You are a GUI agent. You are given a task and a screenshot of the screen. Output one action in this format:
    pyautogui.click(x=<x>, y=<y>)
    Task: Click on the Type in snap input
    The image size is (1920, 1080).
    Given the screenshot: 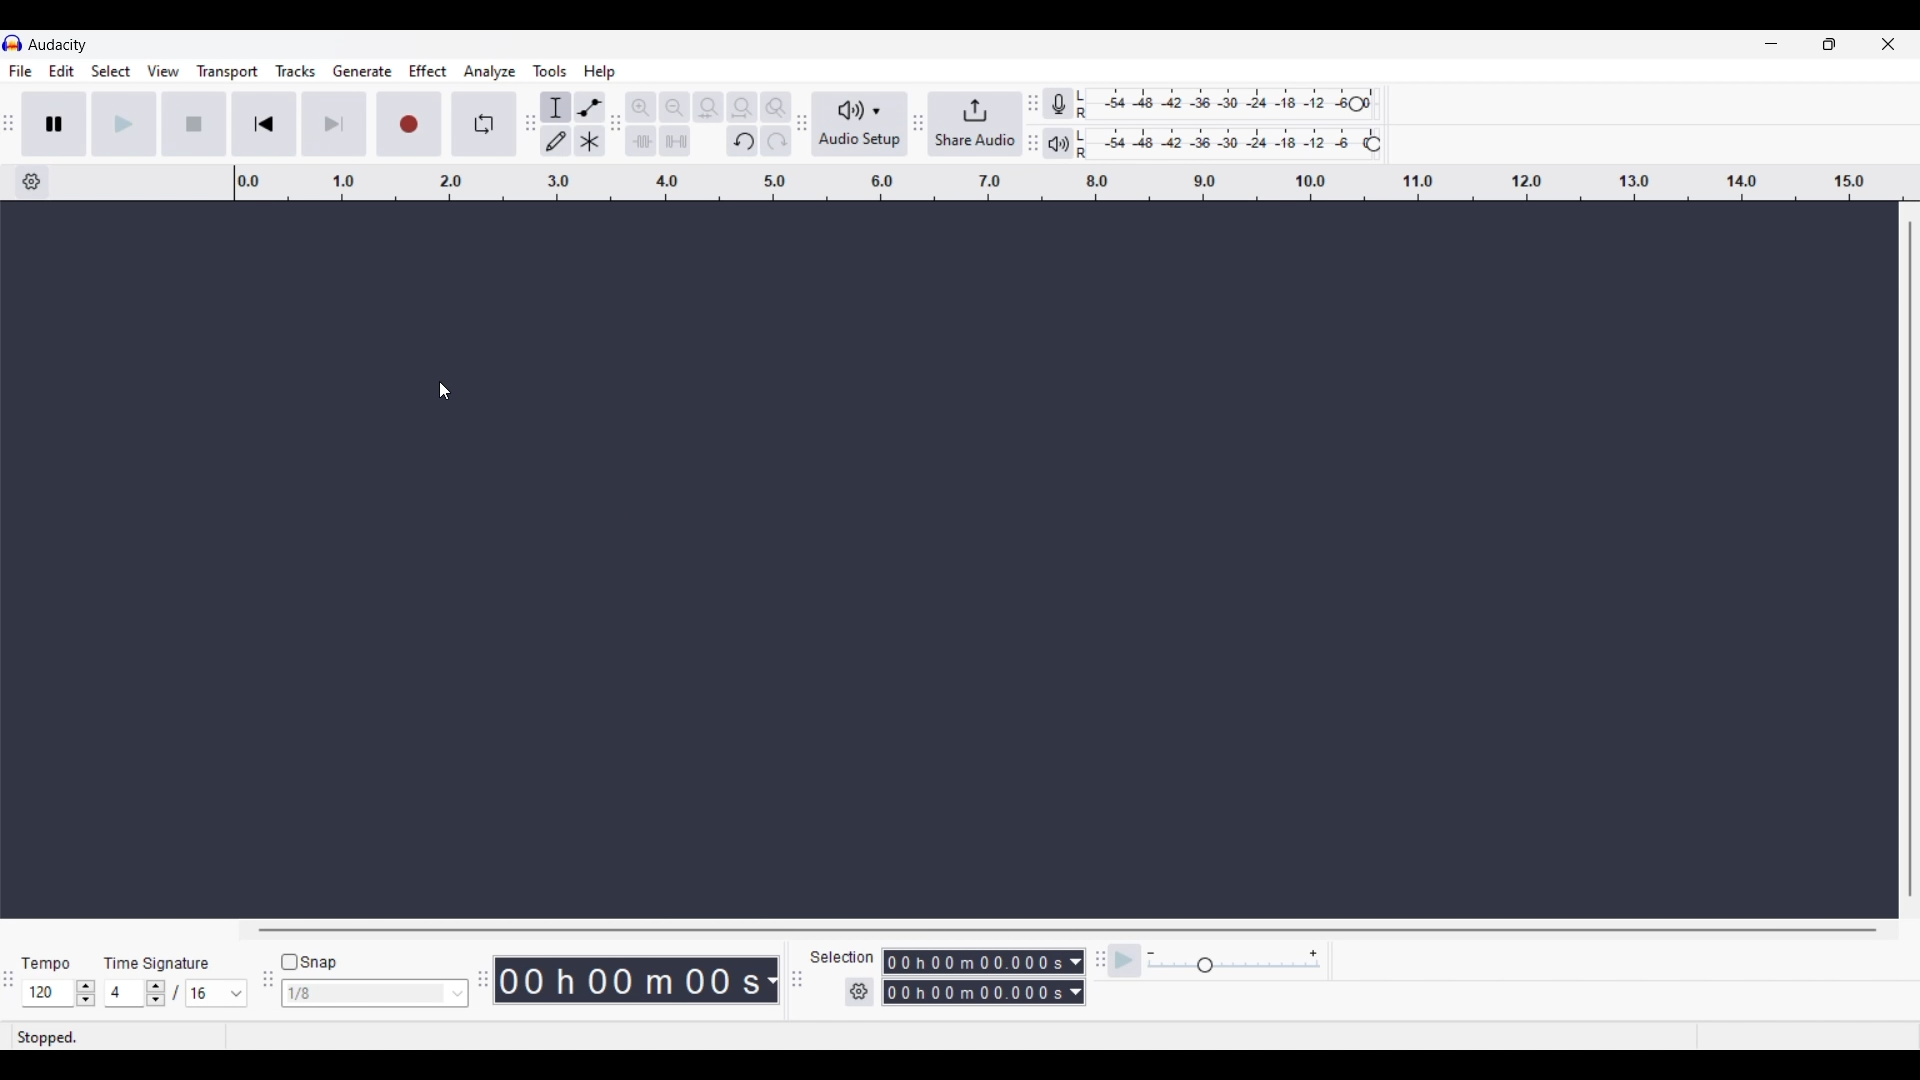 What is the action you would take?
    pyautogui.click(x=365, y=994)
    